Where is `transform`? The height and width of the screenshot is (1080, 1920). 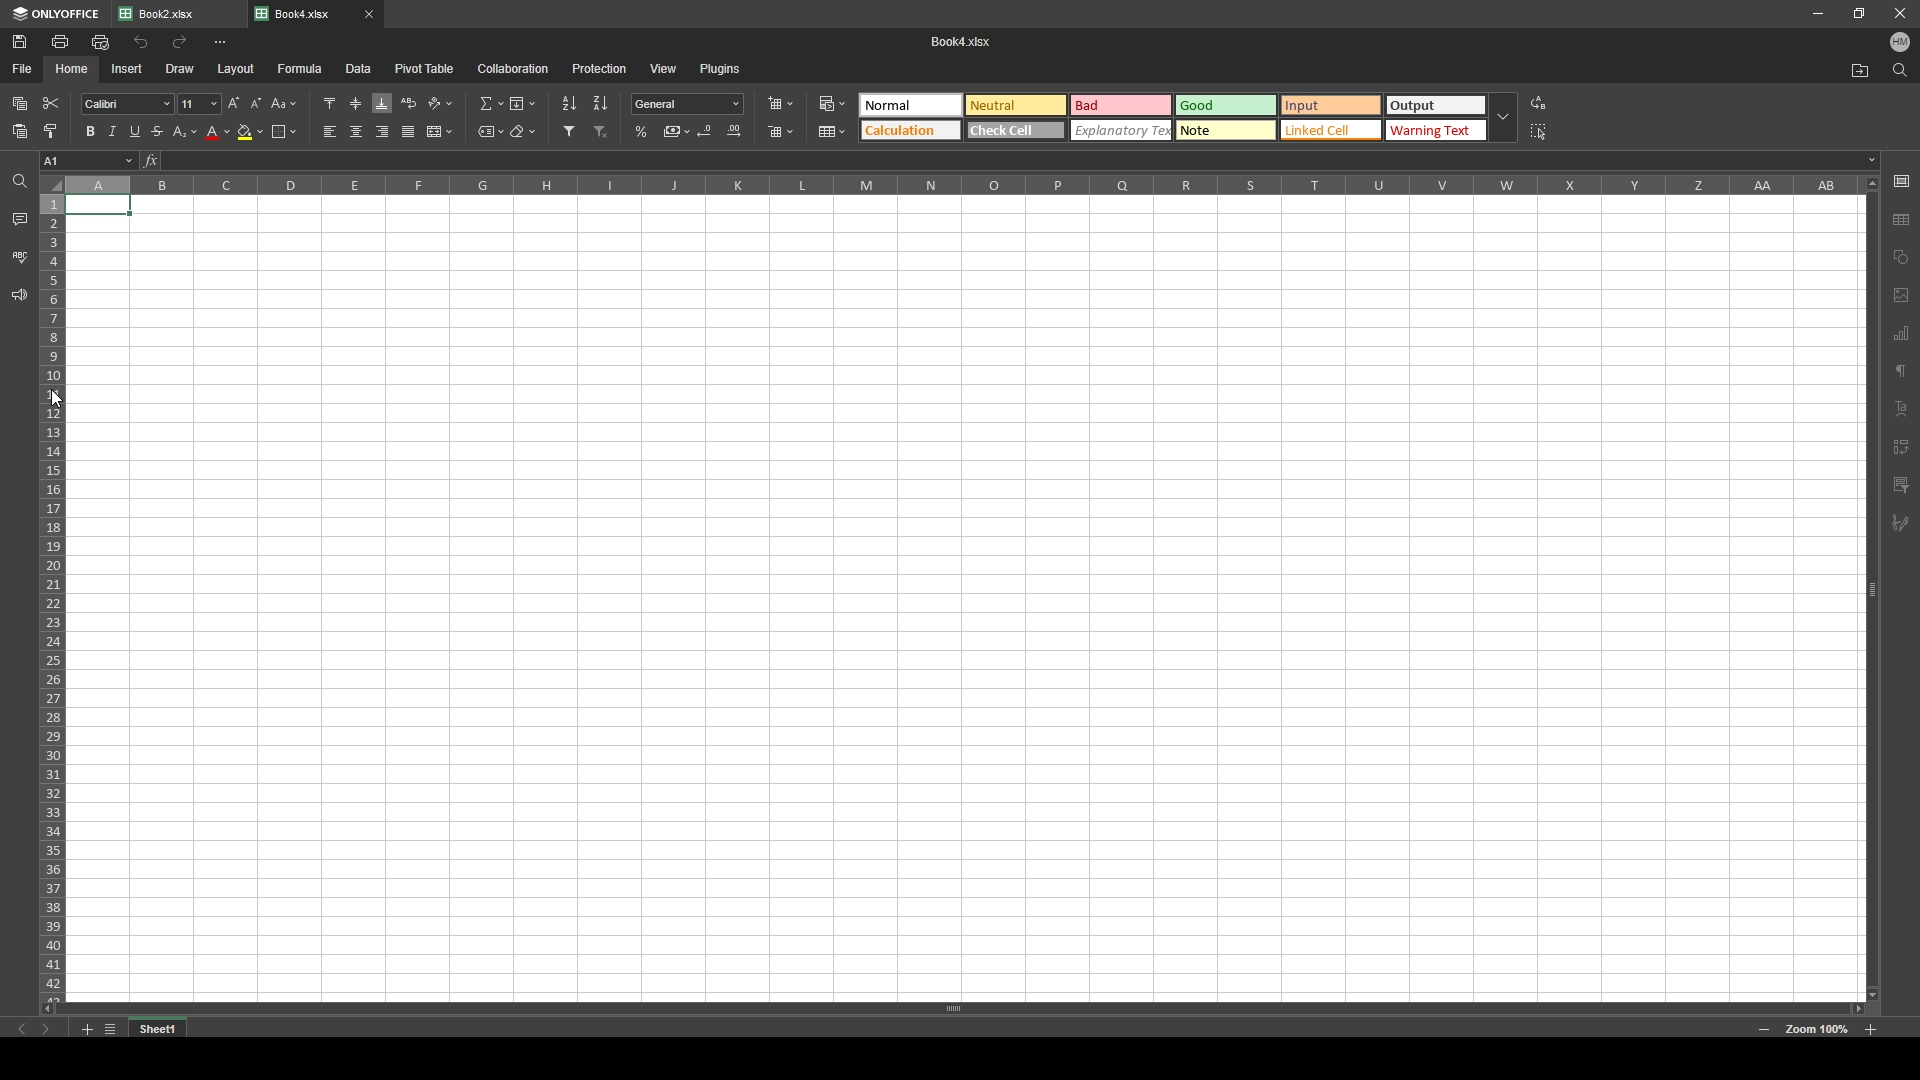 transform is located at coordinates (1901, 445).